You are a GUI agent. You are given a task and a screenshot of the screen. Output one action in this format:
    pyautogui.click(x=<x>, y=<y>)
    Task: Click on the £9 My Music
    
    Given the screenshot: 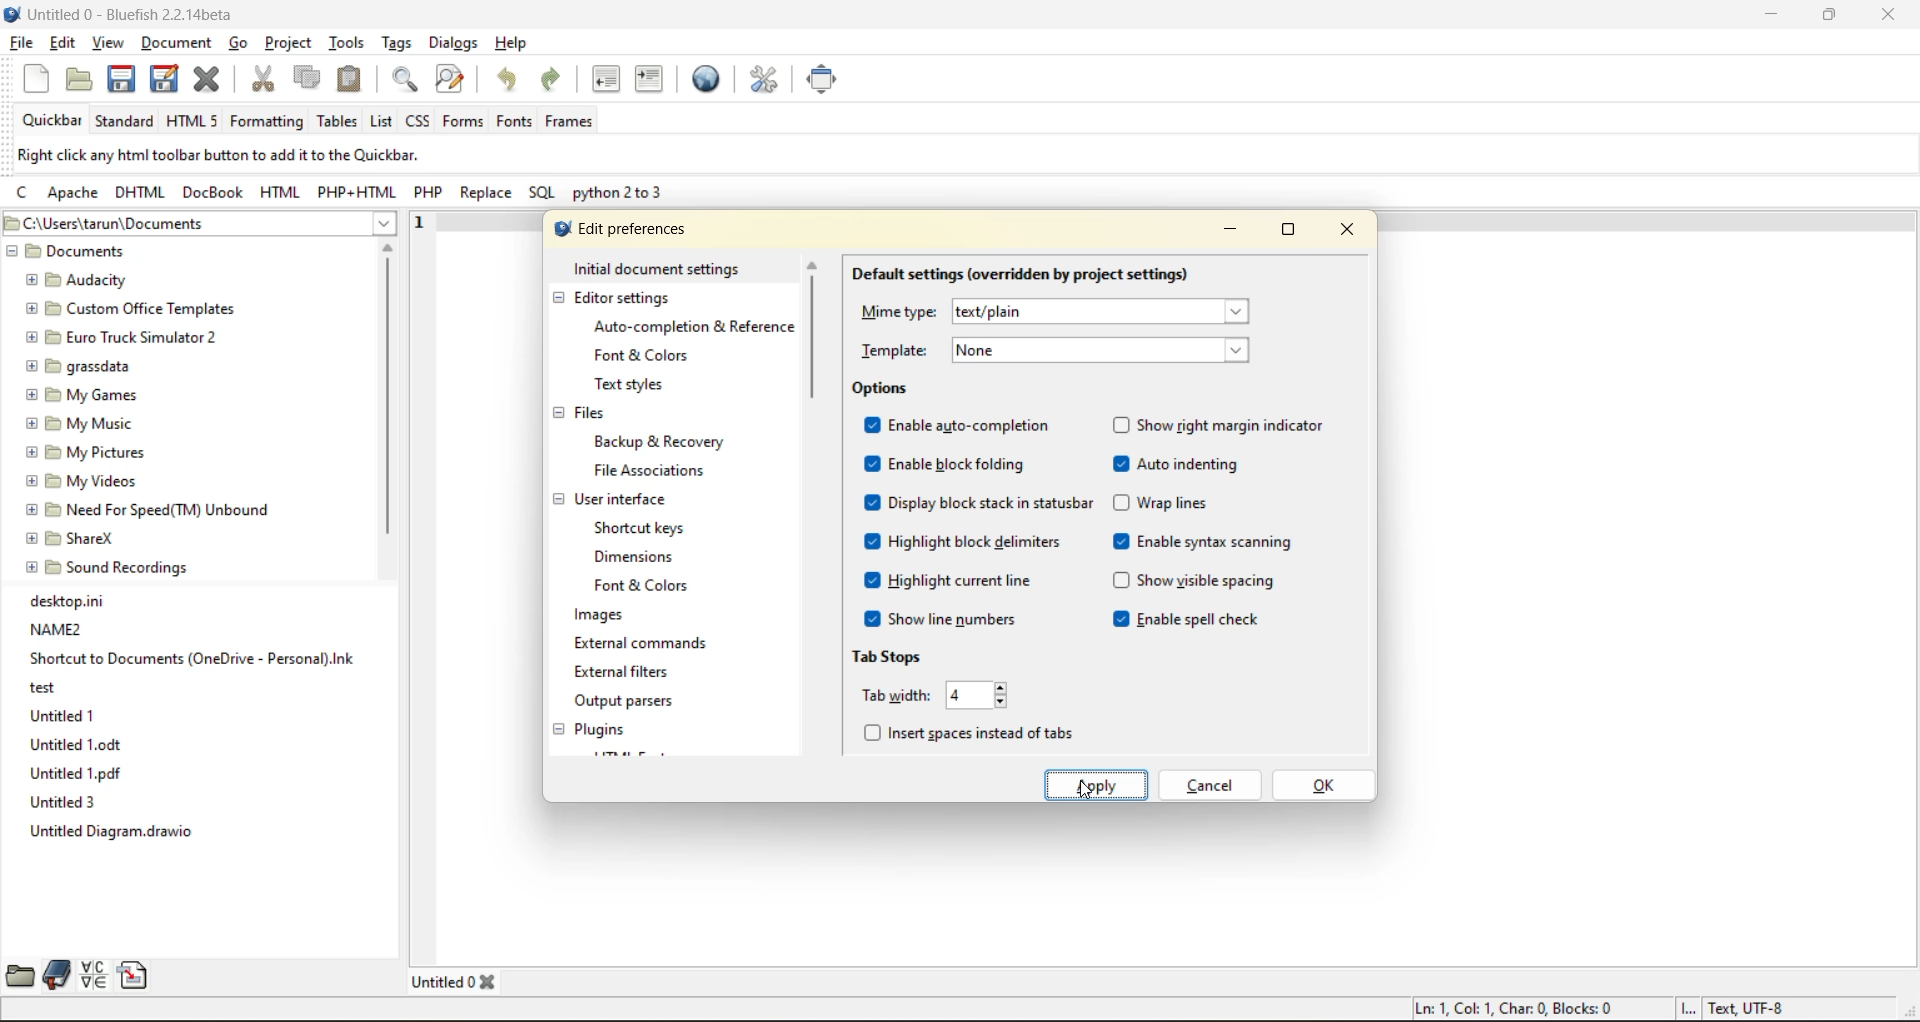 What is the action you would take?
    pyautogui.click(x=79, y=423)
    